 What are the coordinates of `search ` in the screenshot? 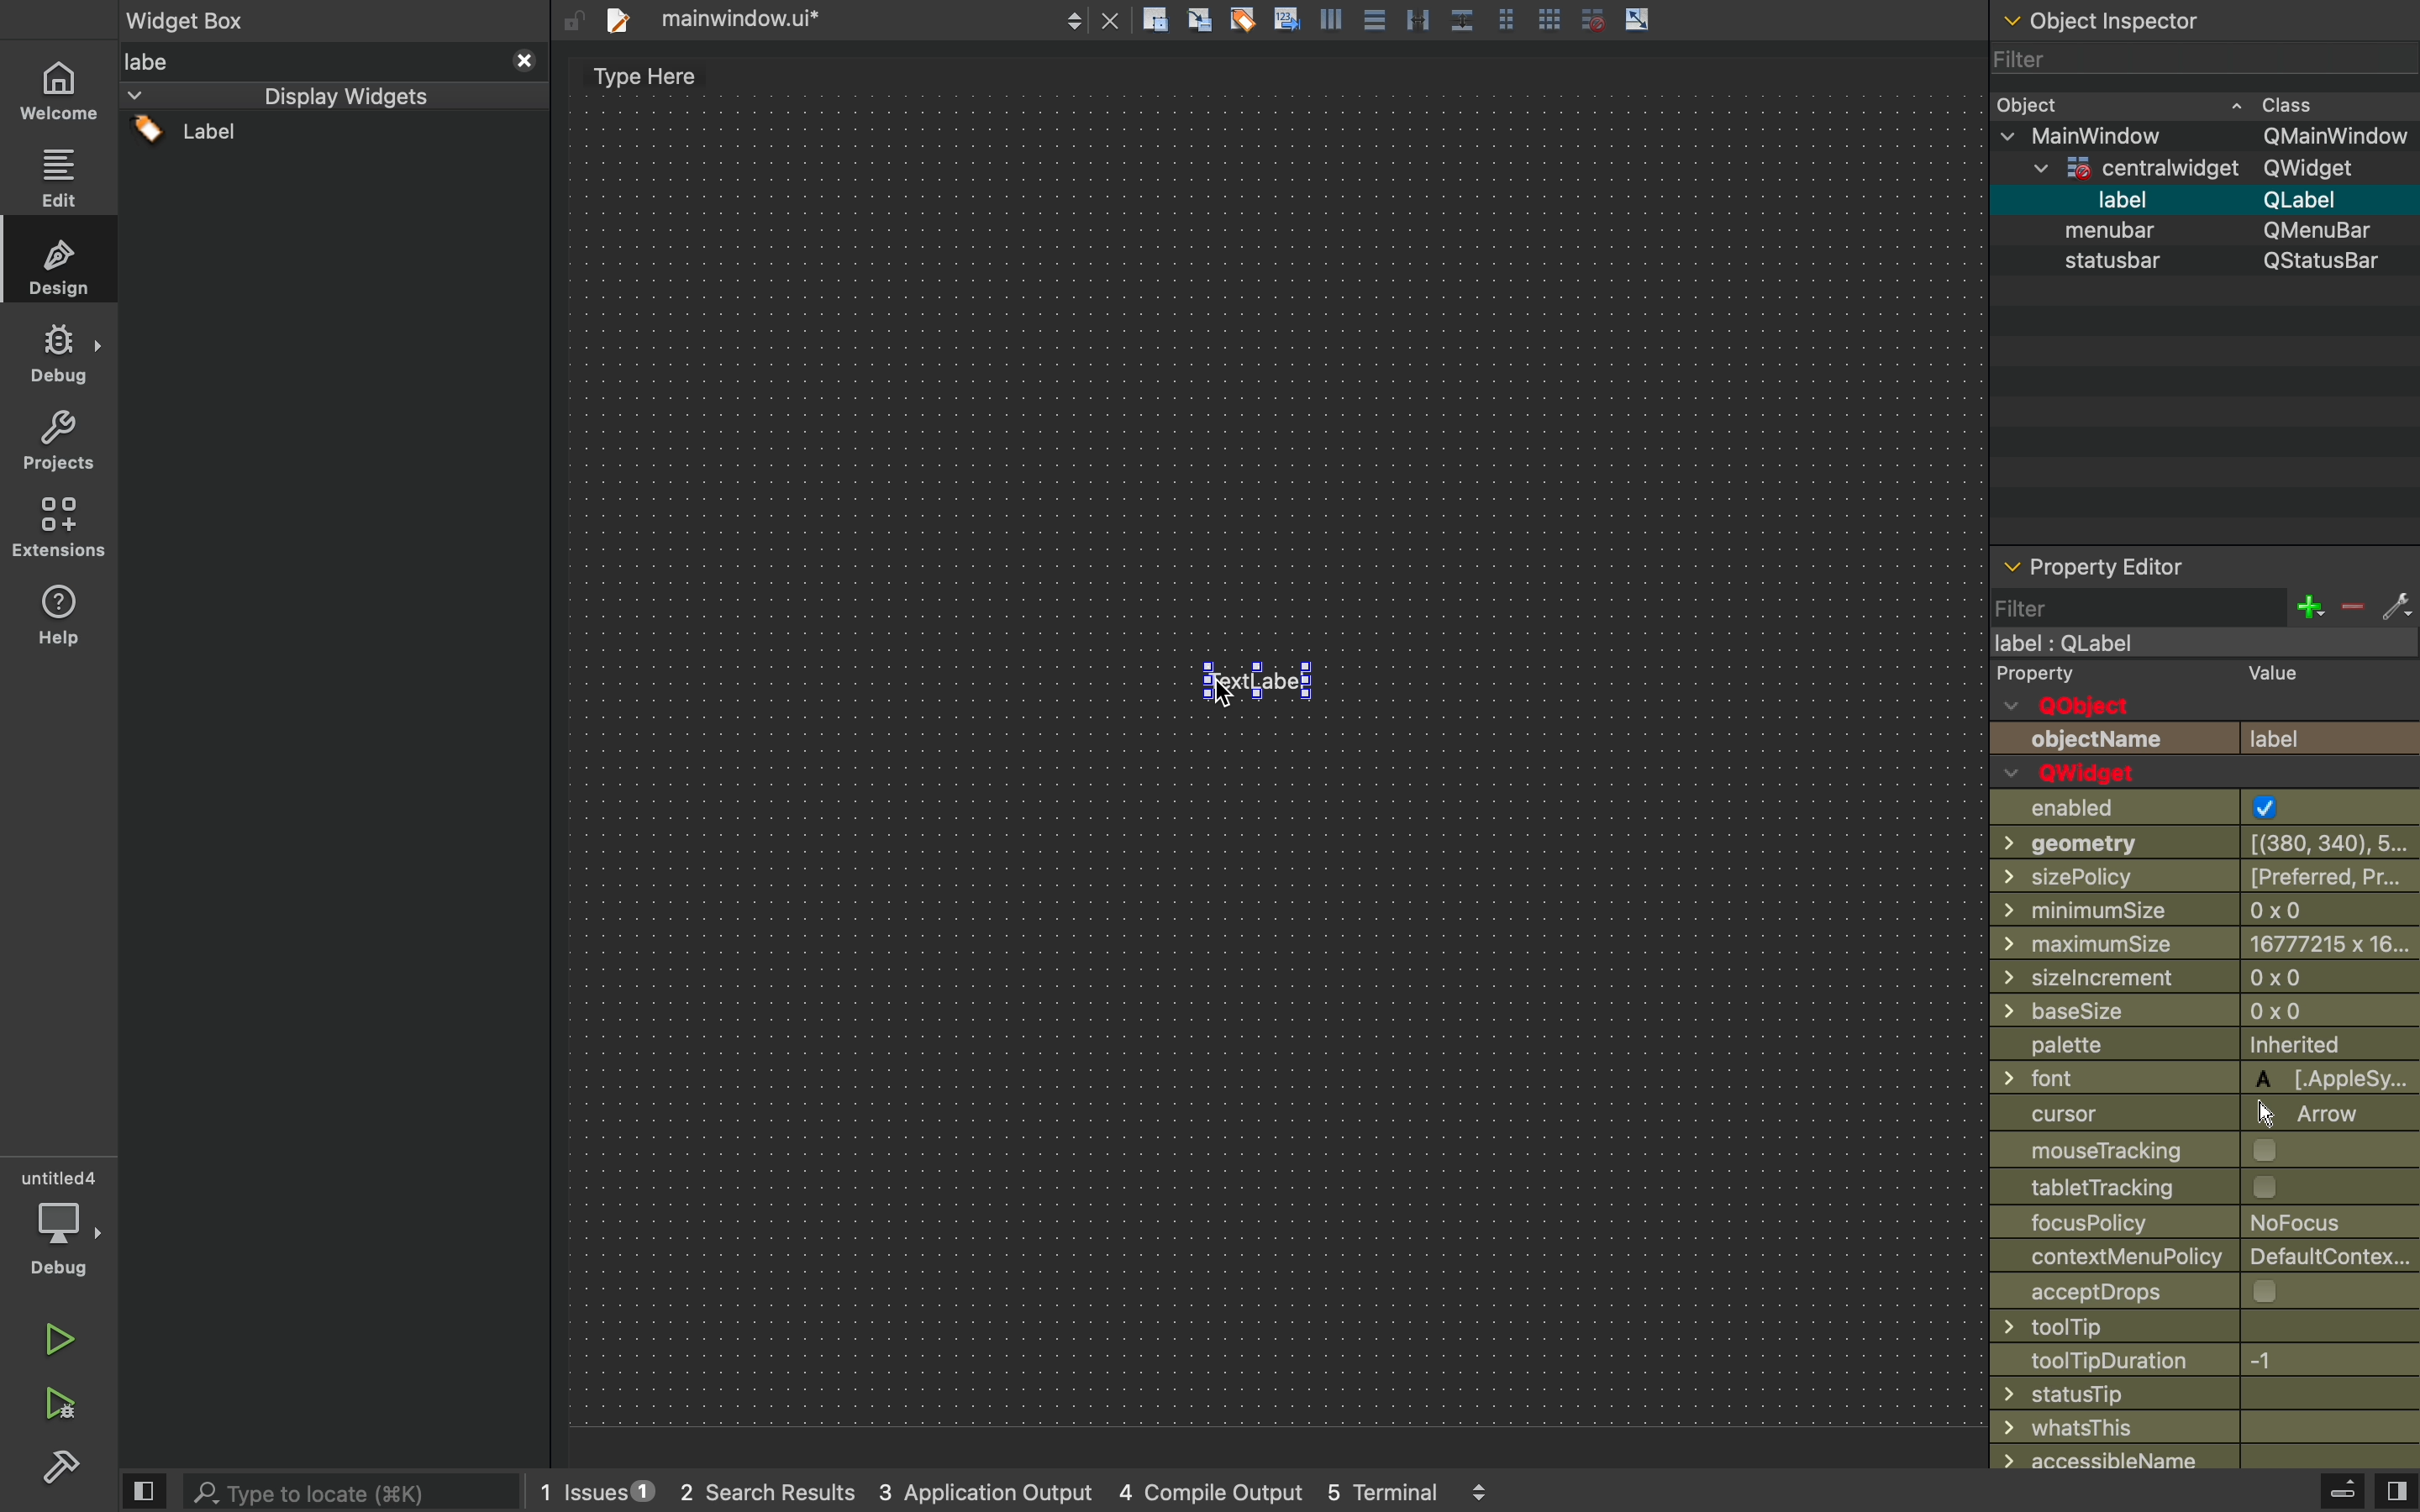 It's located at (358, 1490).